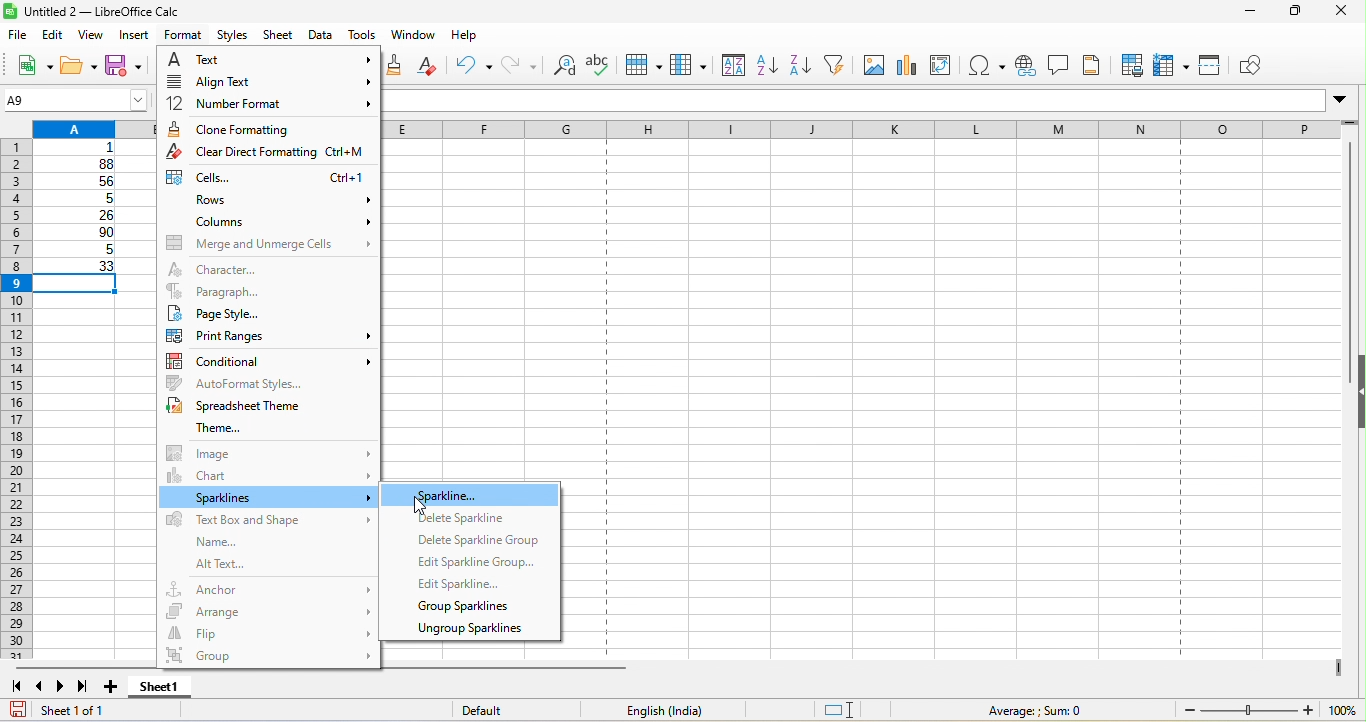 The height and width of the screenshot is (722, 1366). Describe the element at coordinates (1240, 14) in the screenshot. I see `minimize` at that location.